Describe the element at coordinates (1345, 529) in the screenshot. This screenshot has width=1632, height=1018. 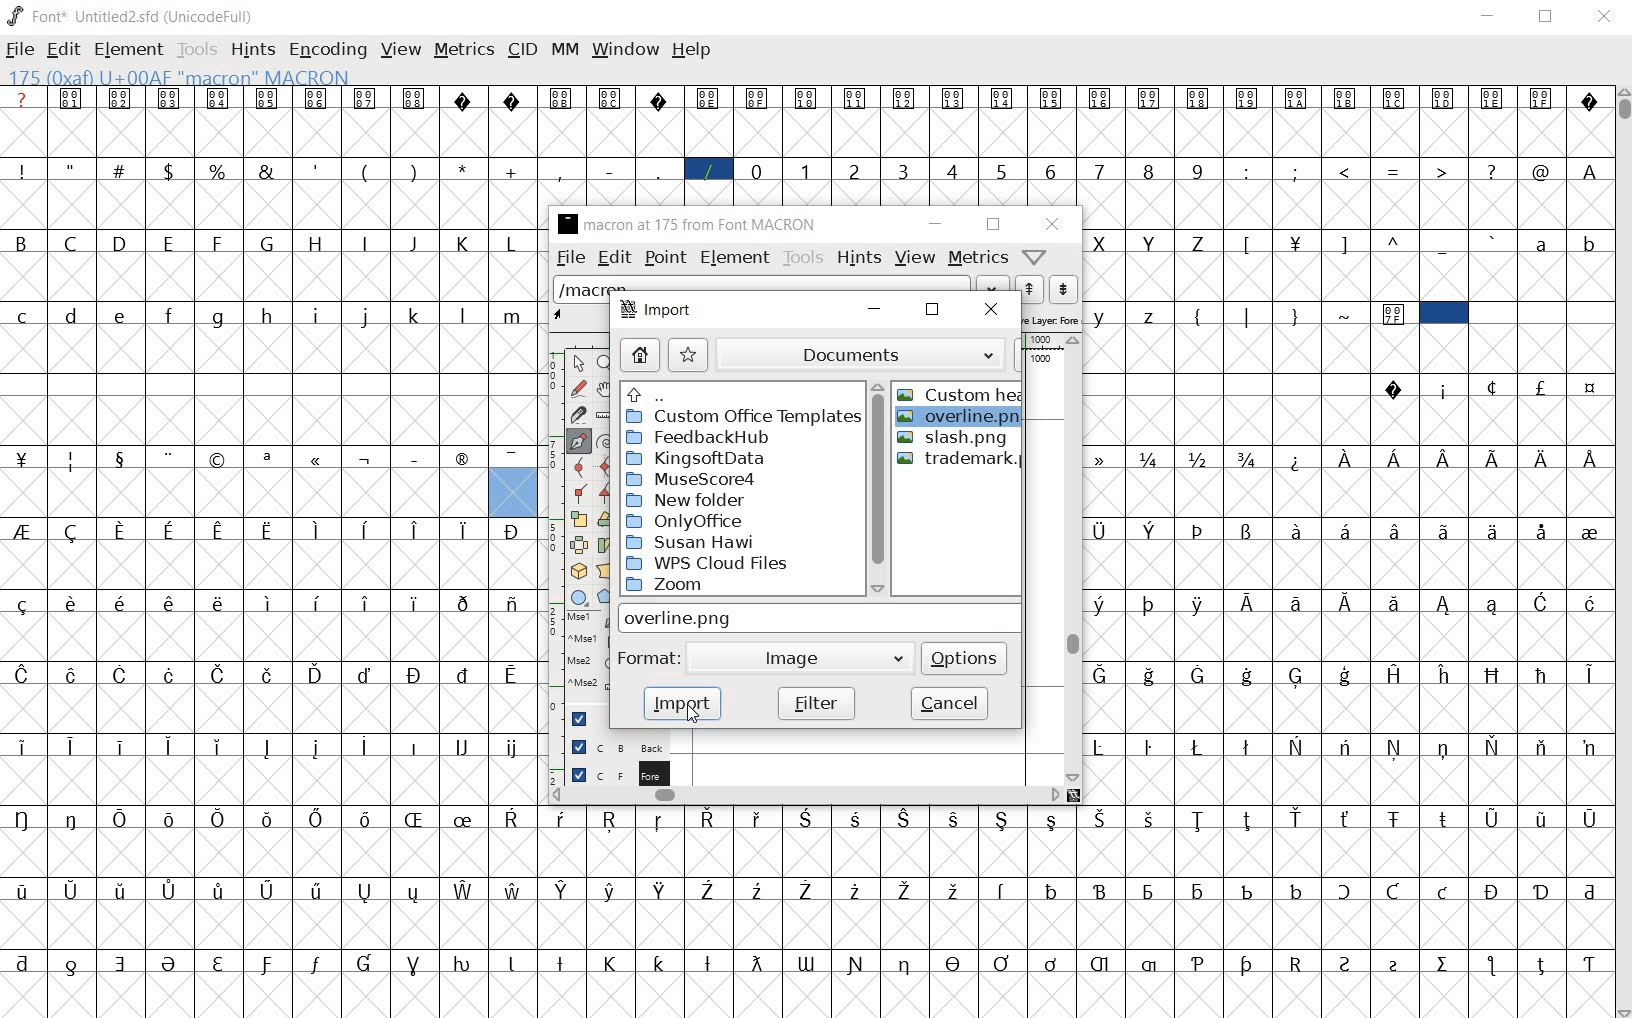
I see `Symbol` at that location.